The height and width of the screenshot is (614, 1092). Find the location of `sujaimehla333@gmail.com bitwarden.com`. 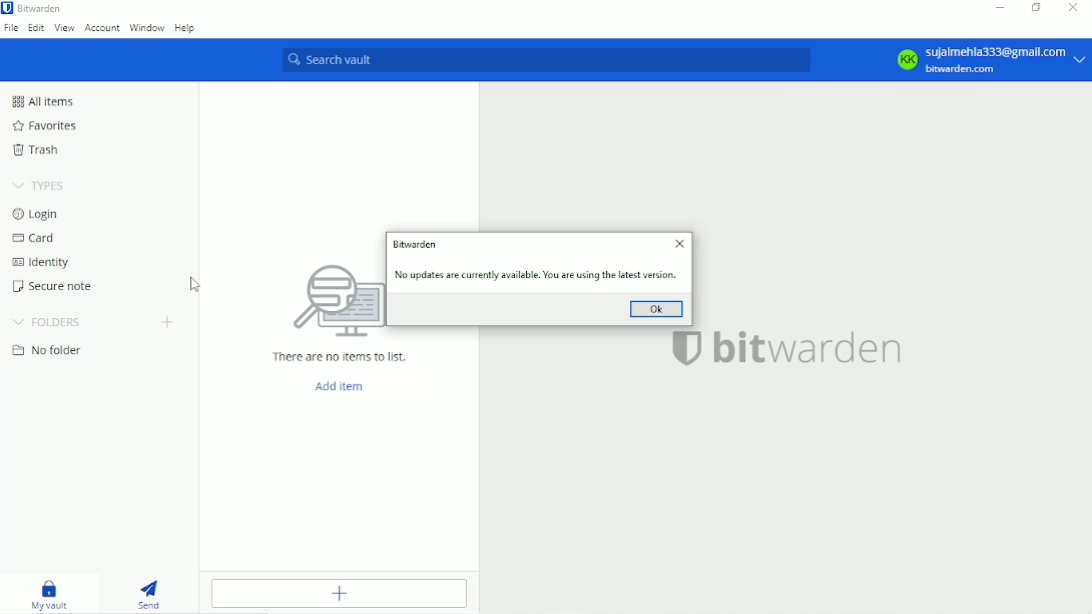

sujaimehla333@gmail.com bitwarden.com is located at coordinates (1007, 61).